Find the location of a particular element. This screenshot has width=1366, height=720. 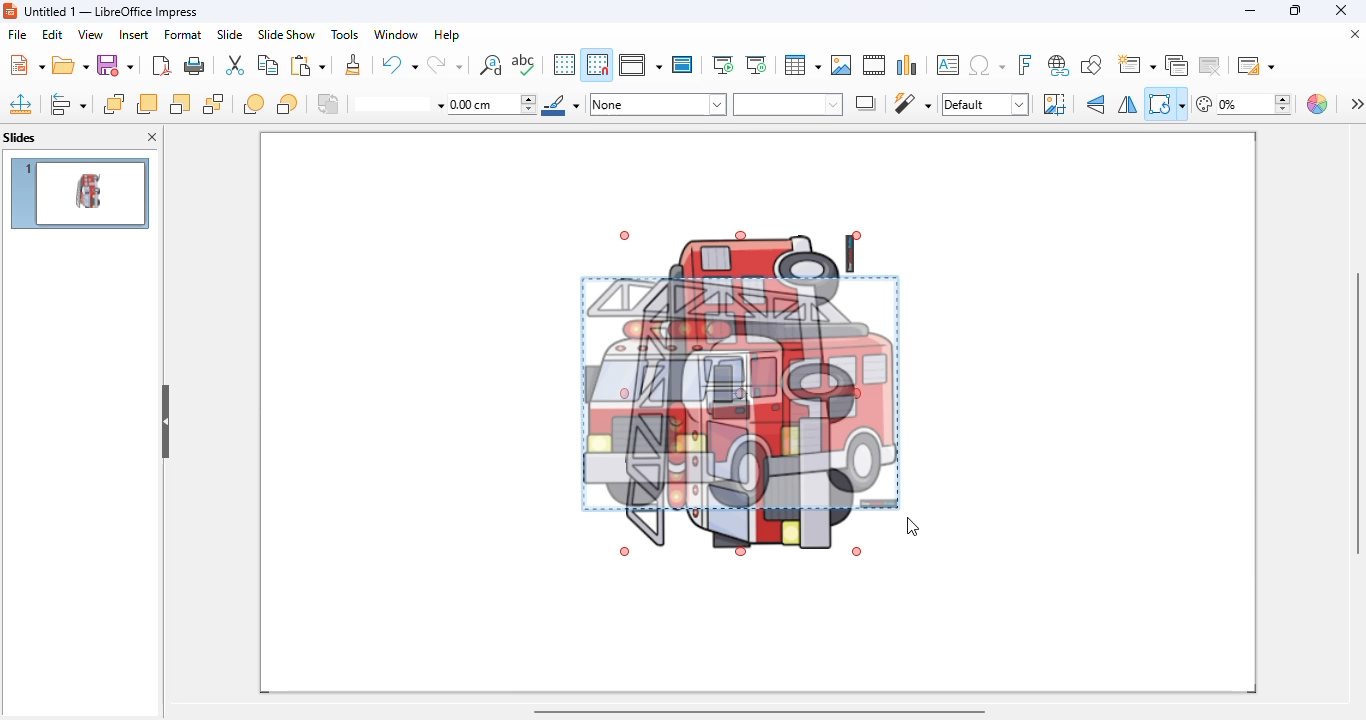

paste is located at coordinates (307, 64).